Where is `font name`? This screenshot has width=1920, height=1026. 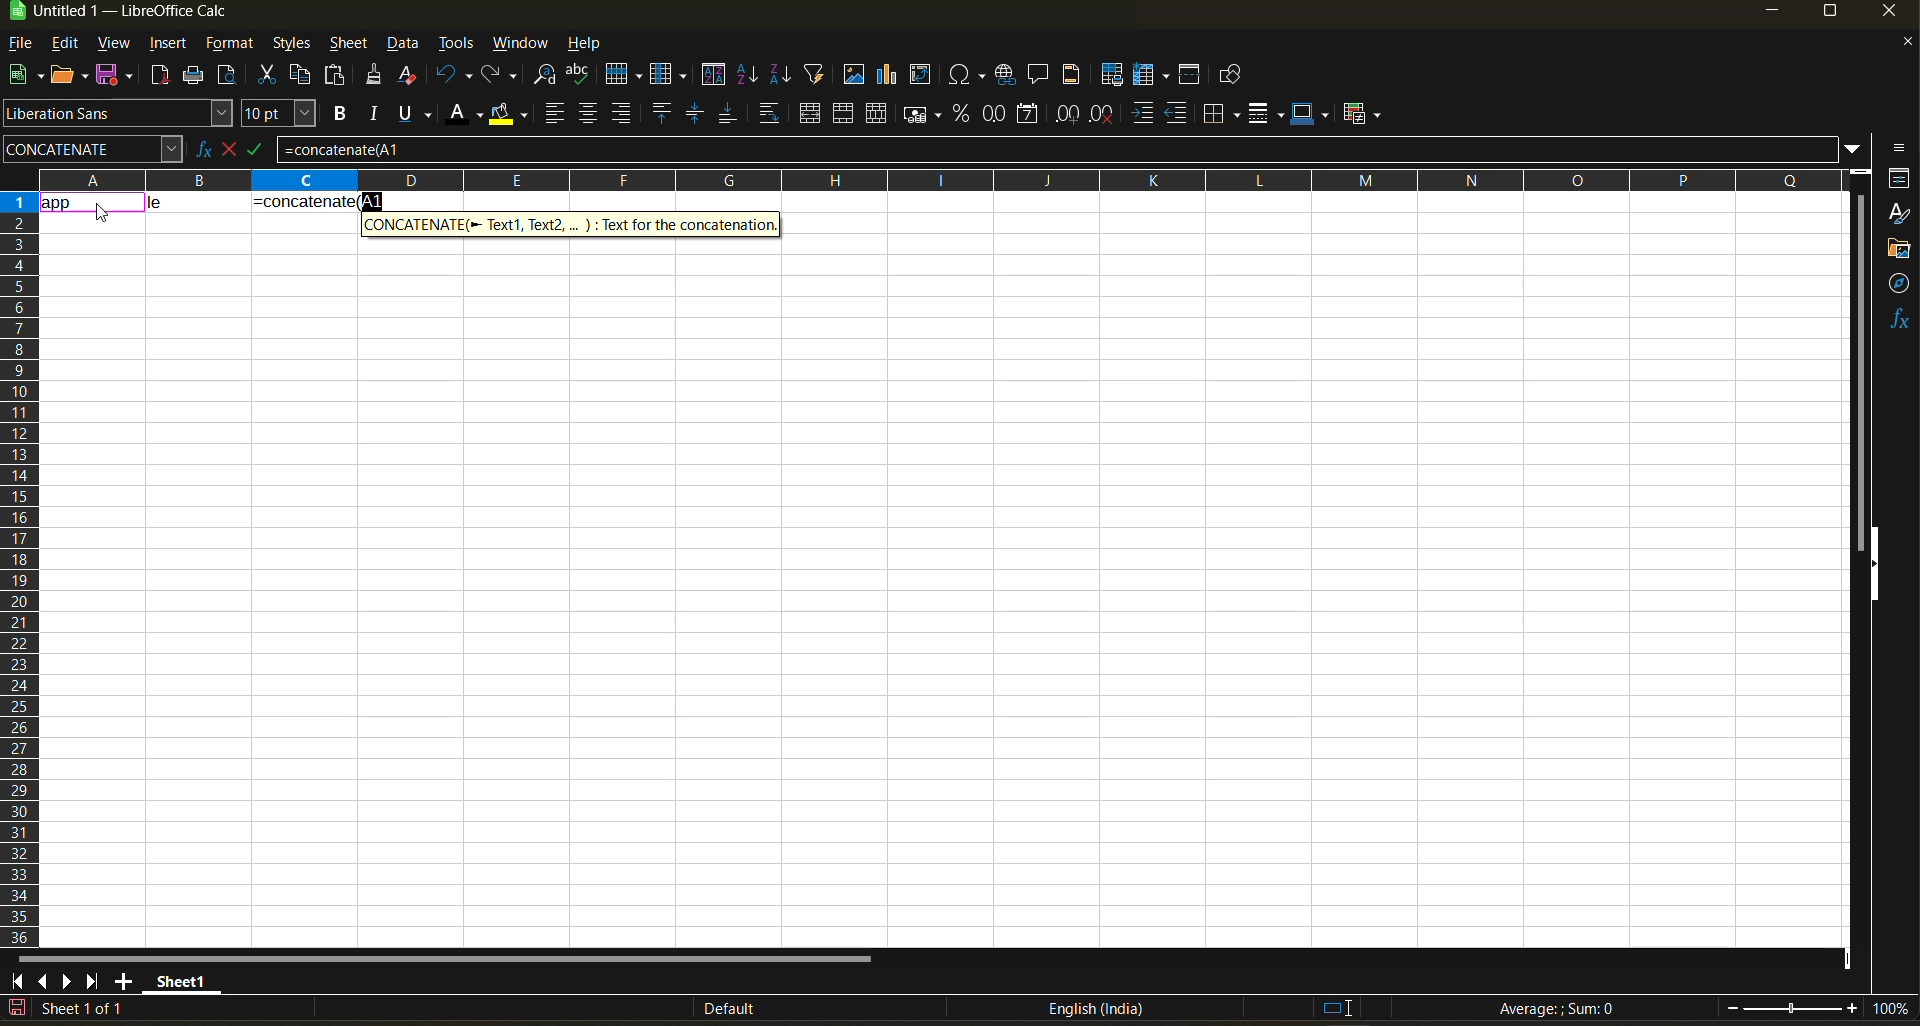 font name is located at coordinates (119, 114).